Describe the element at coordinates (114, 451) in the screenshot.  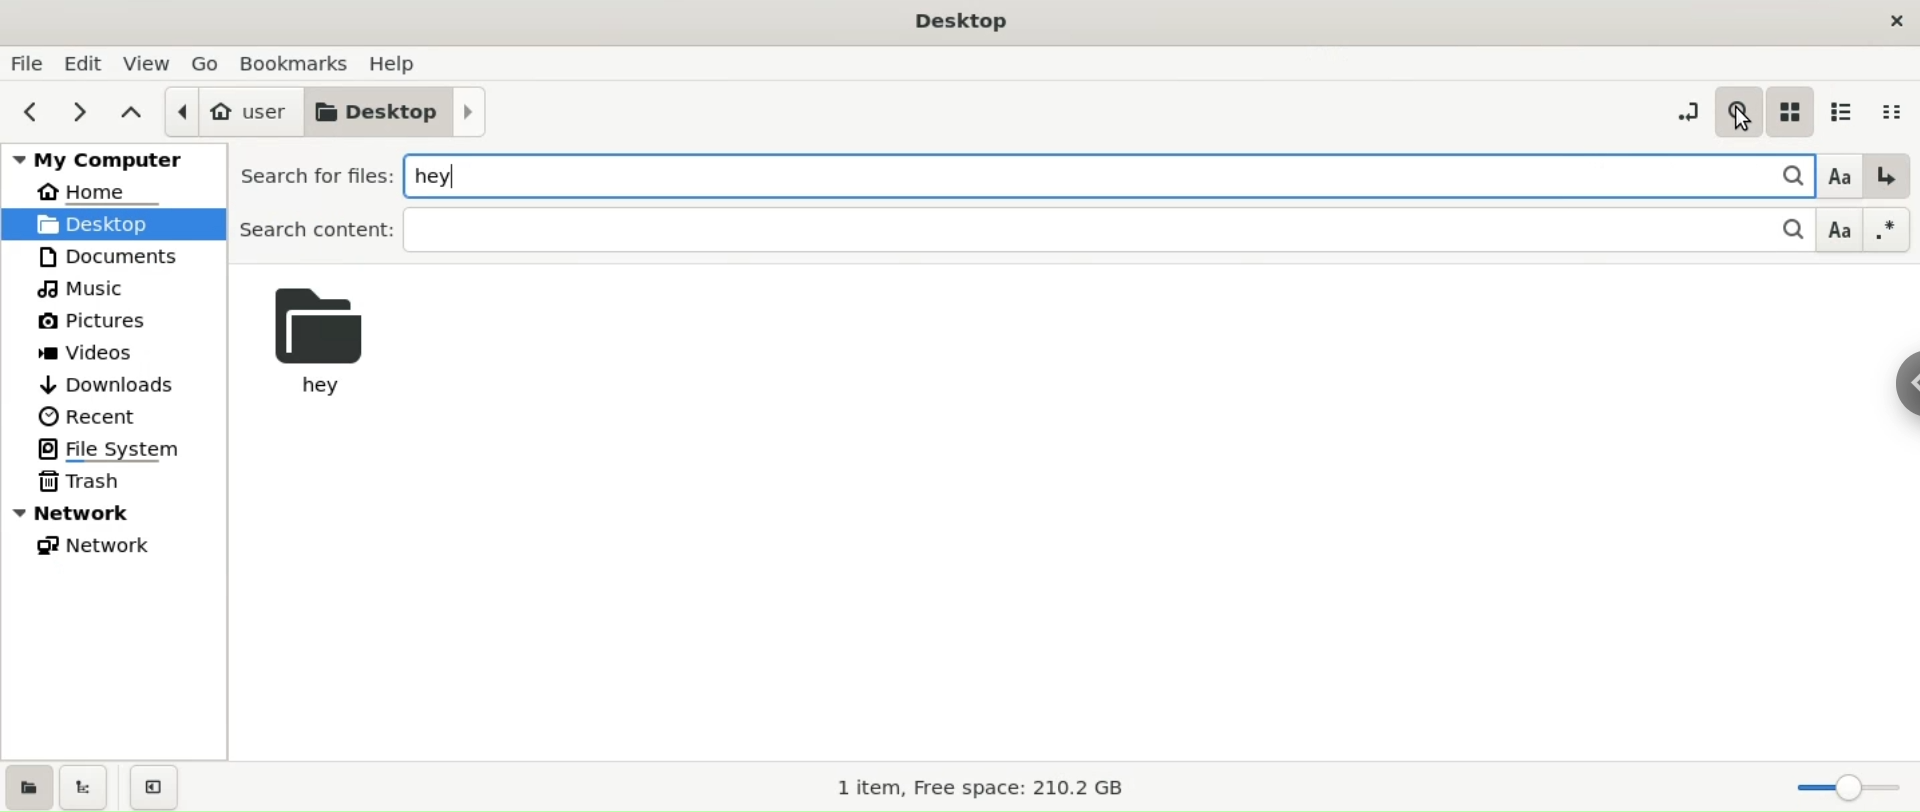
I see `file system` at that location.